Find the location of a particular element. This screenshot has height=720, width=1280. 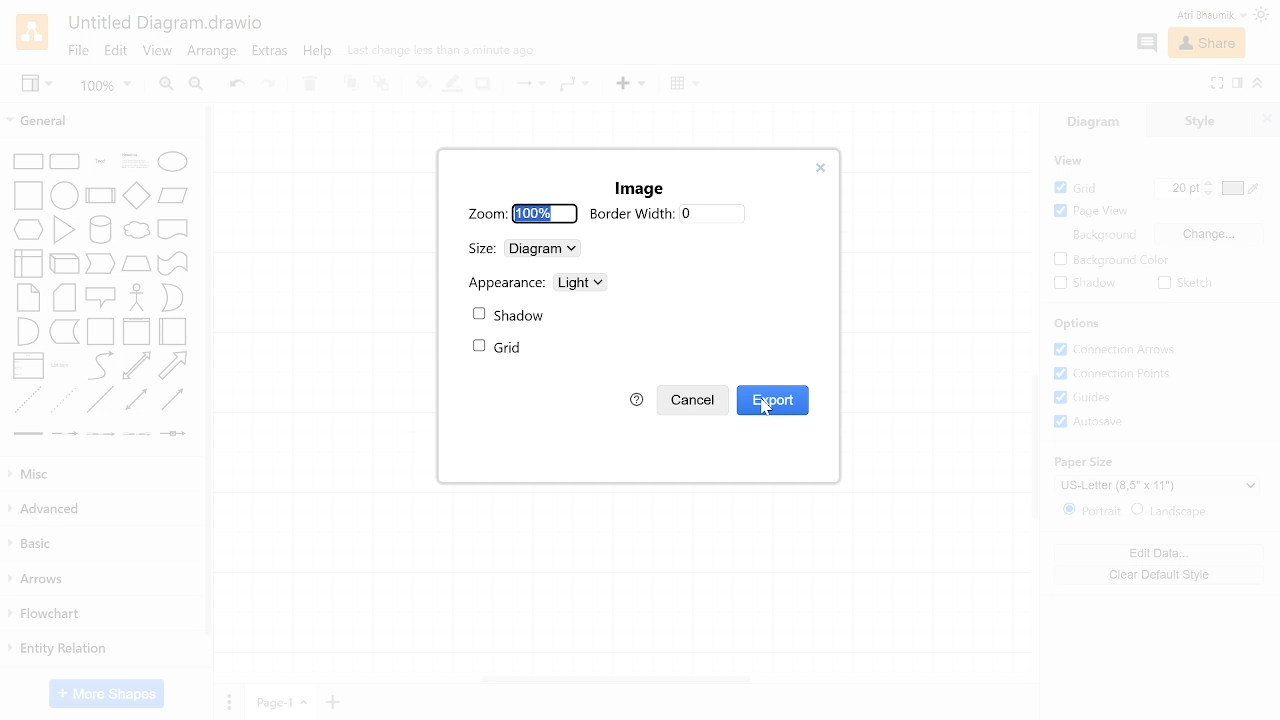

Zoom is located at coordinates (109, 87).